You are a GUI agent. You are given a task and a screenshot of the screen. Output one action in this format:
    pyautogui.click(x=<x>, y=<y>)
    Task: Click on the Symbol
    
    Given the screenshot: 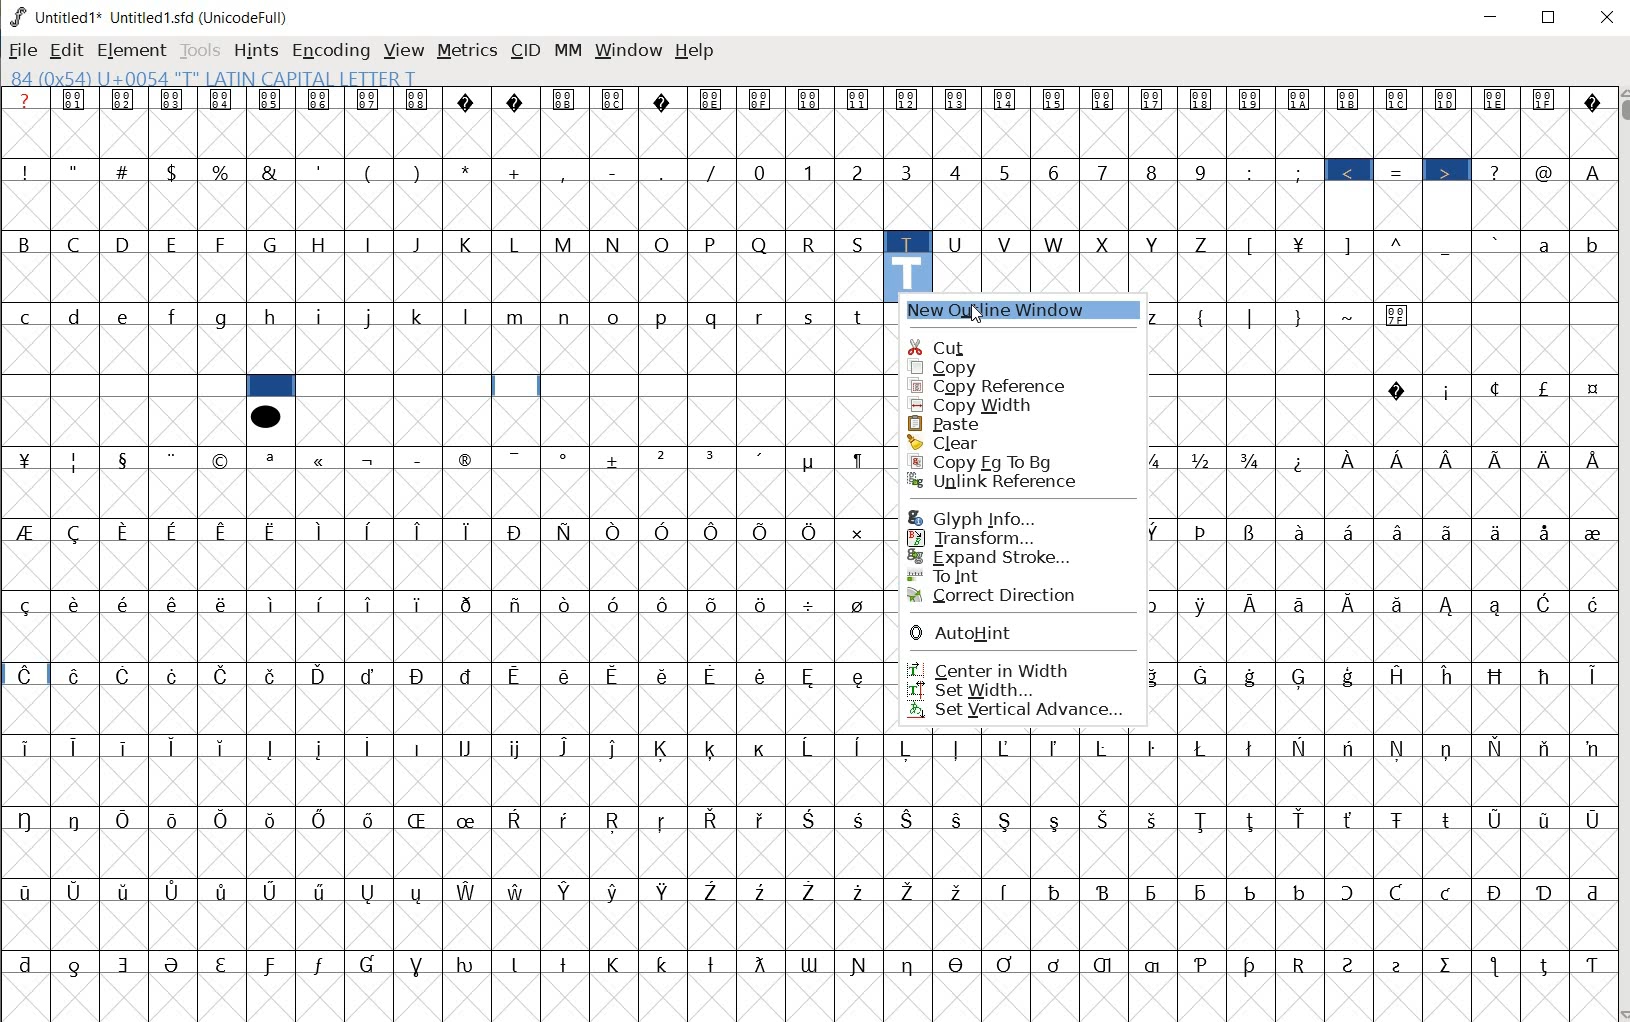 What is the action you would take?
    pyautogui.click(x=955, y=818)
    